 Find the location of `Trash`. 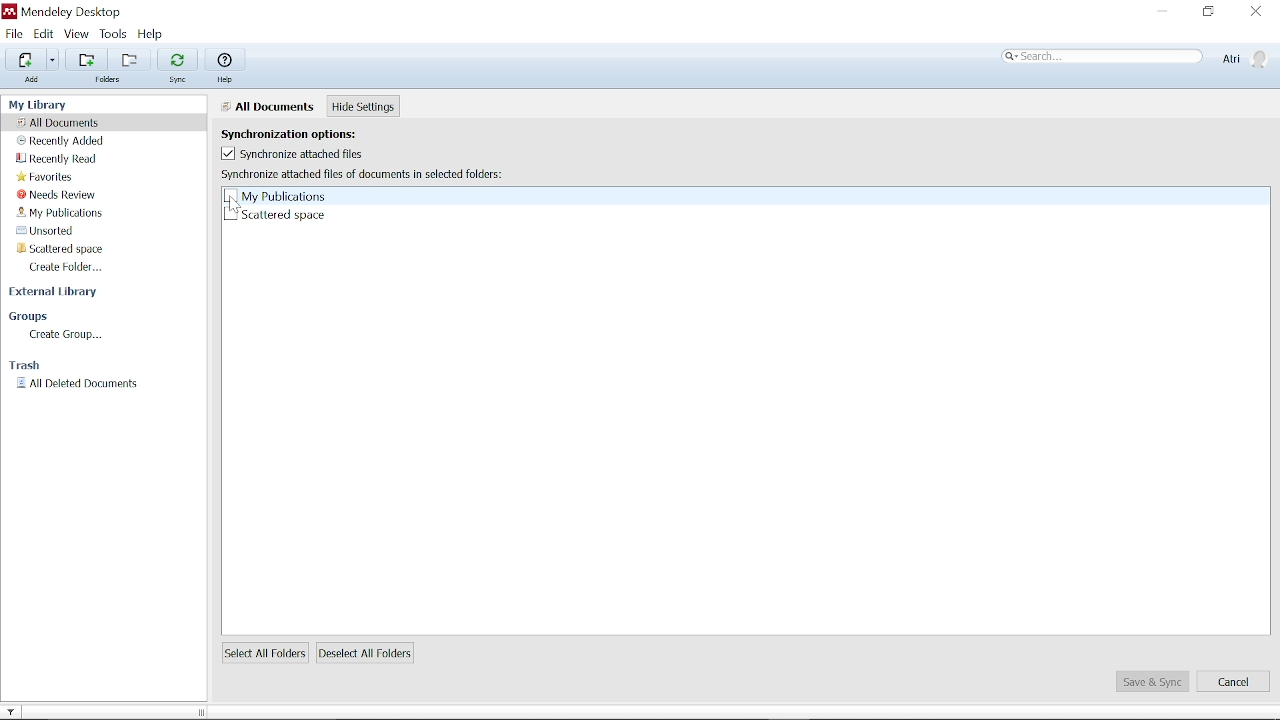

Trash is located at coordinates (30, 365).